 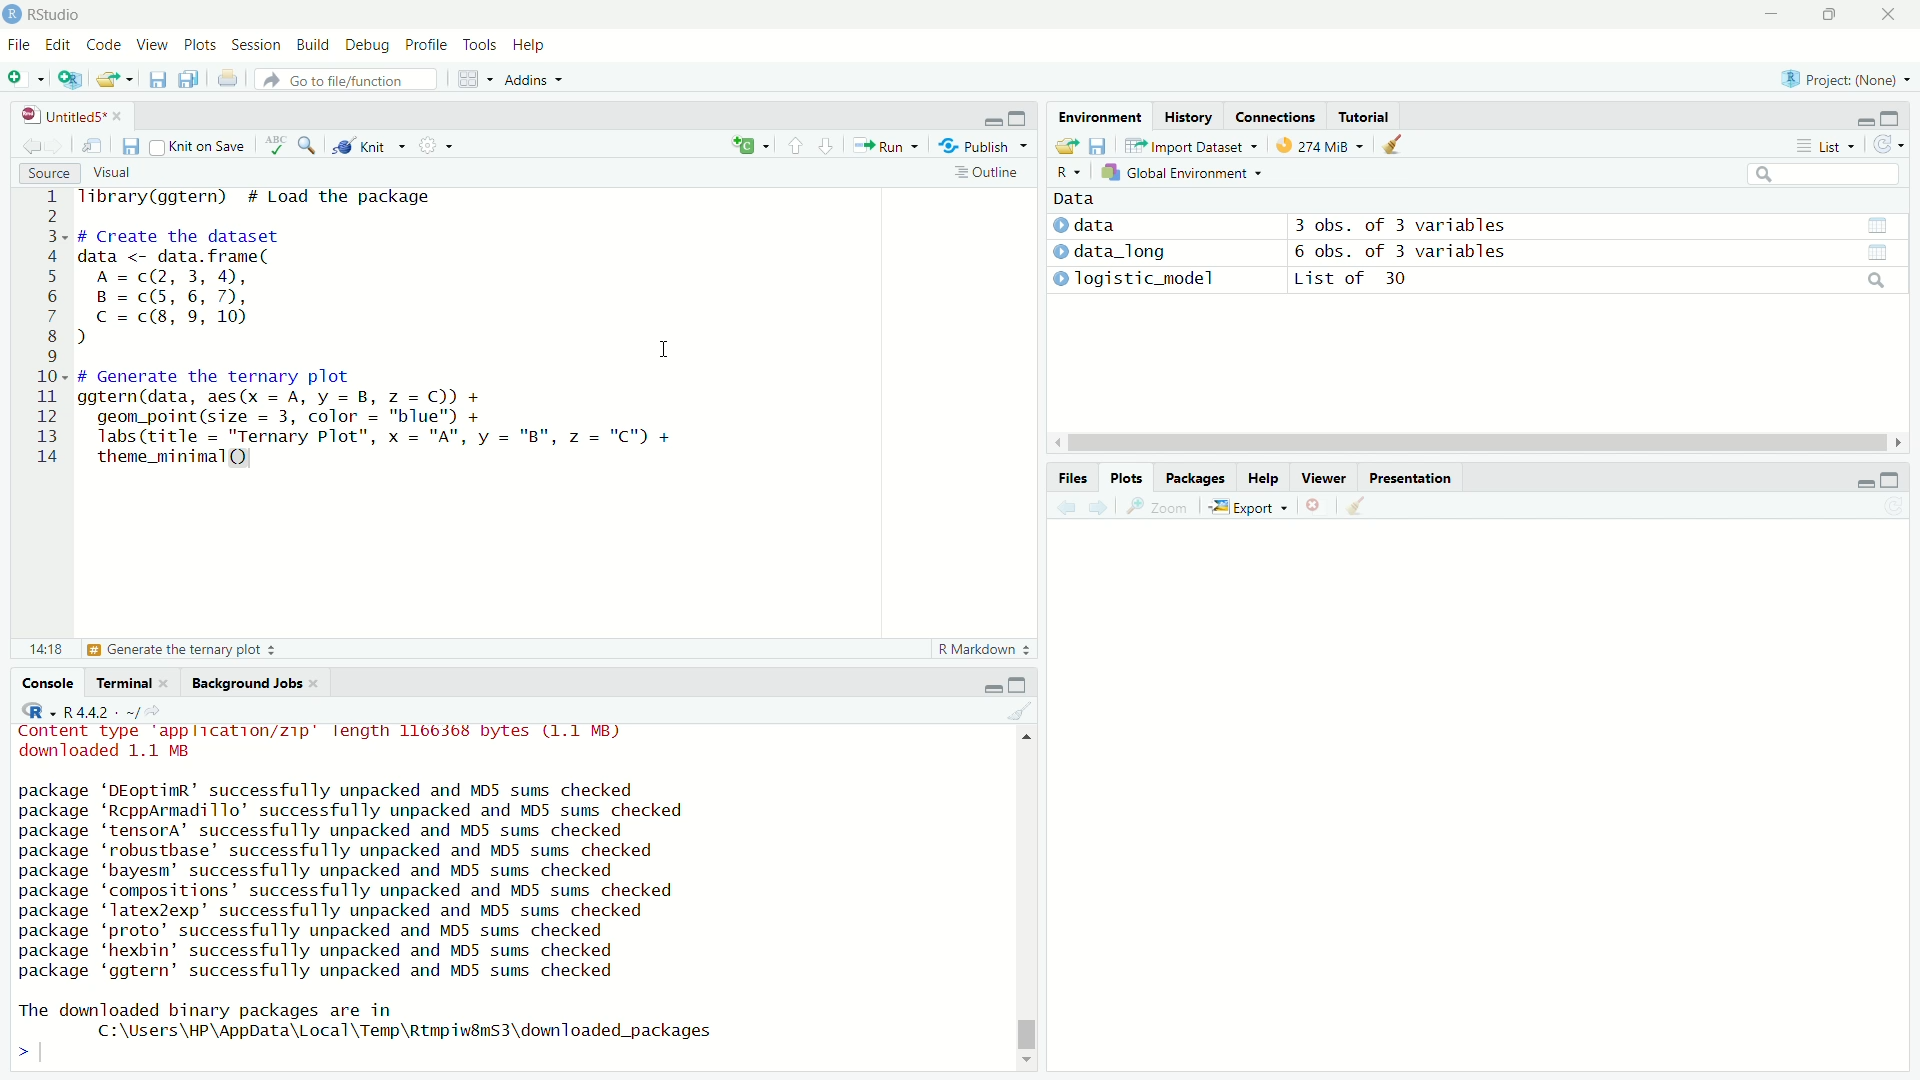 I want to click on Tutorial, so click(x=1366, y=115).